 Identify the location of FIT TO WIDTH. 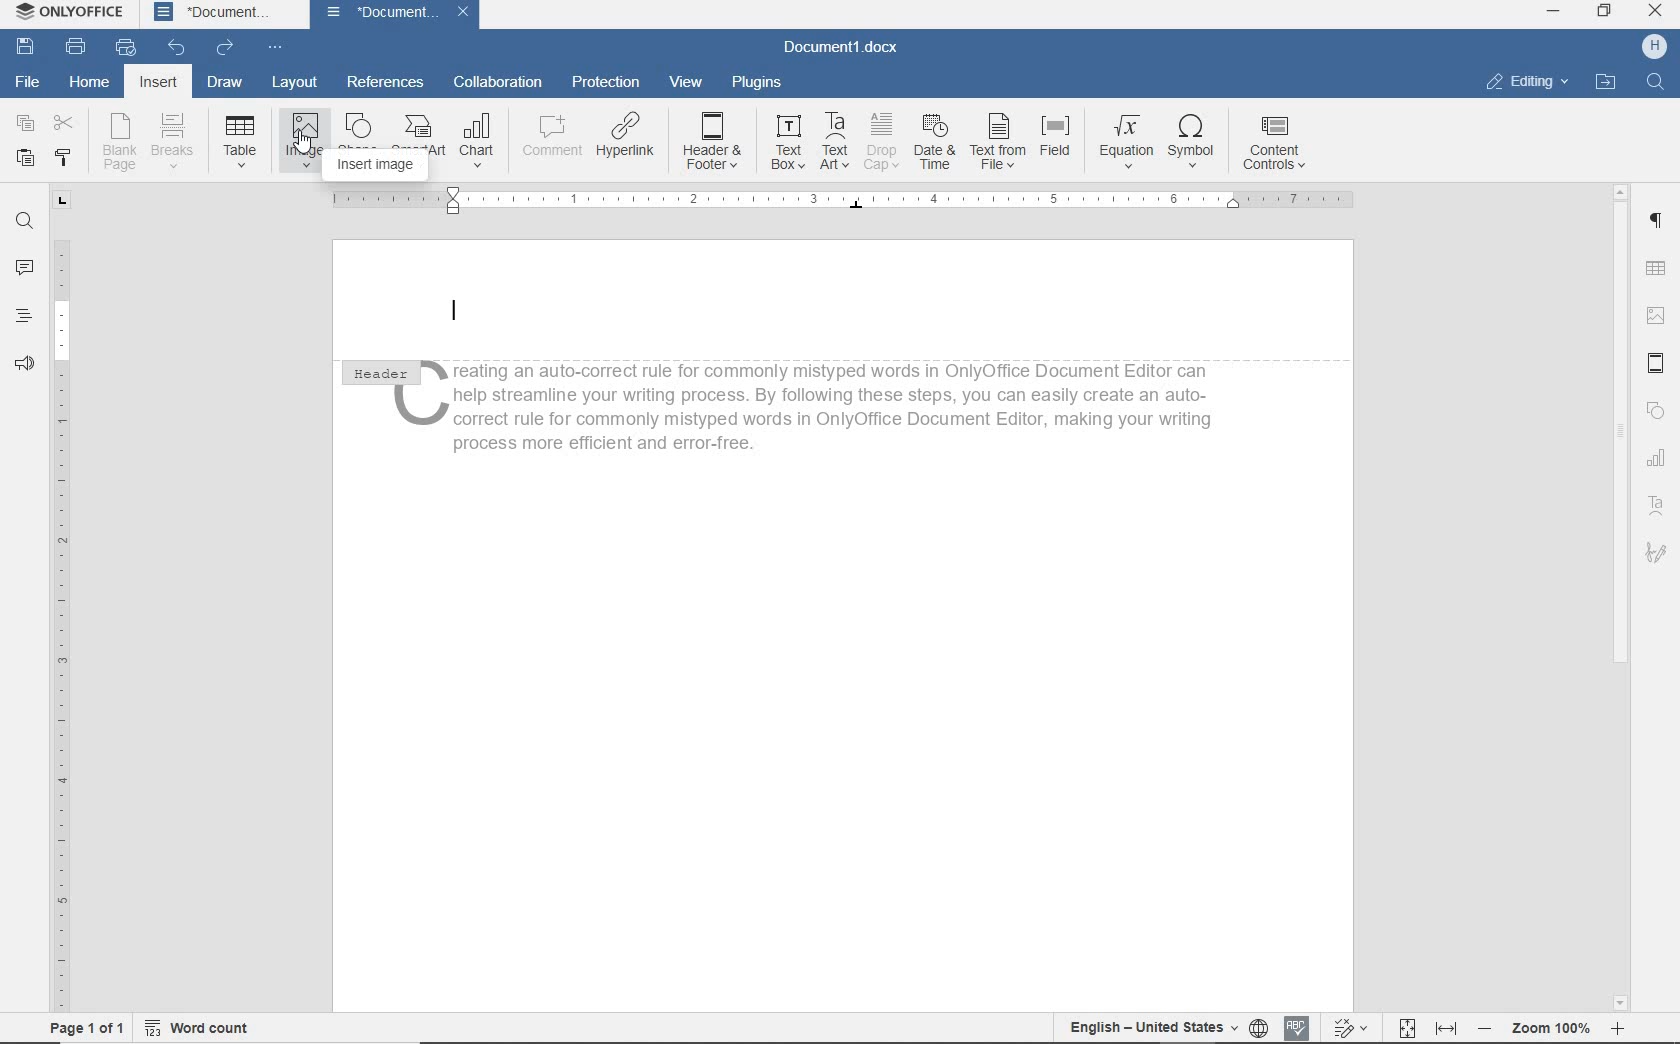
(1445, 1028).